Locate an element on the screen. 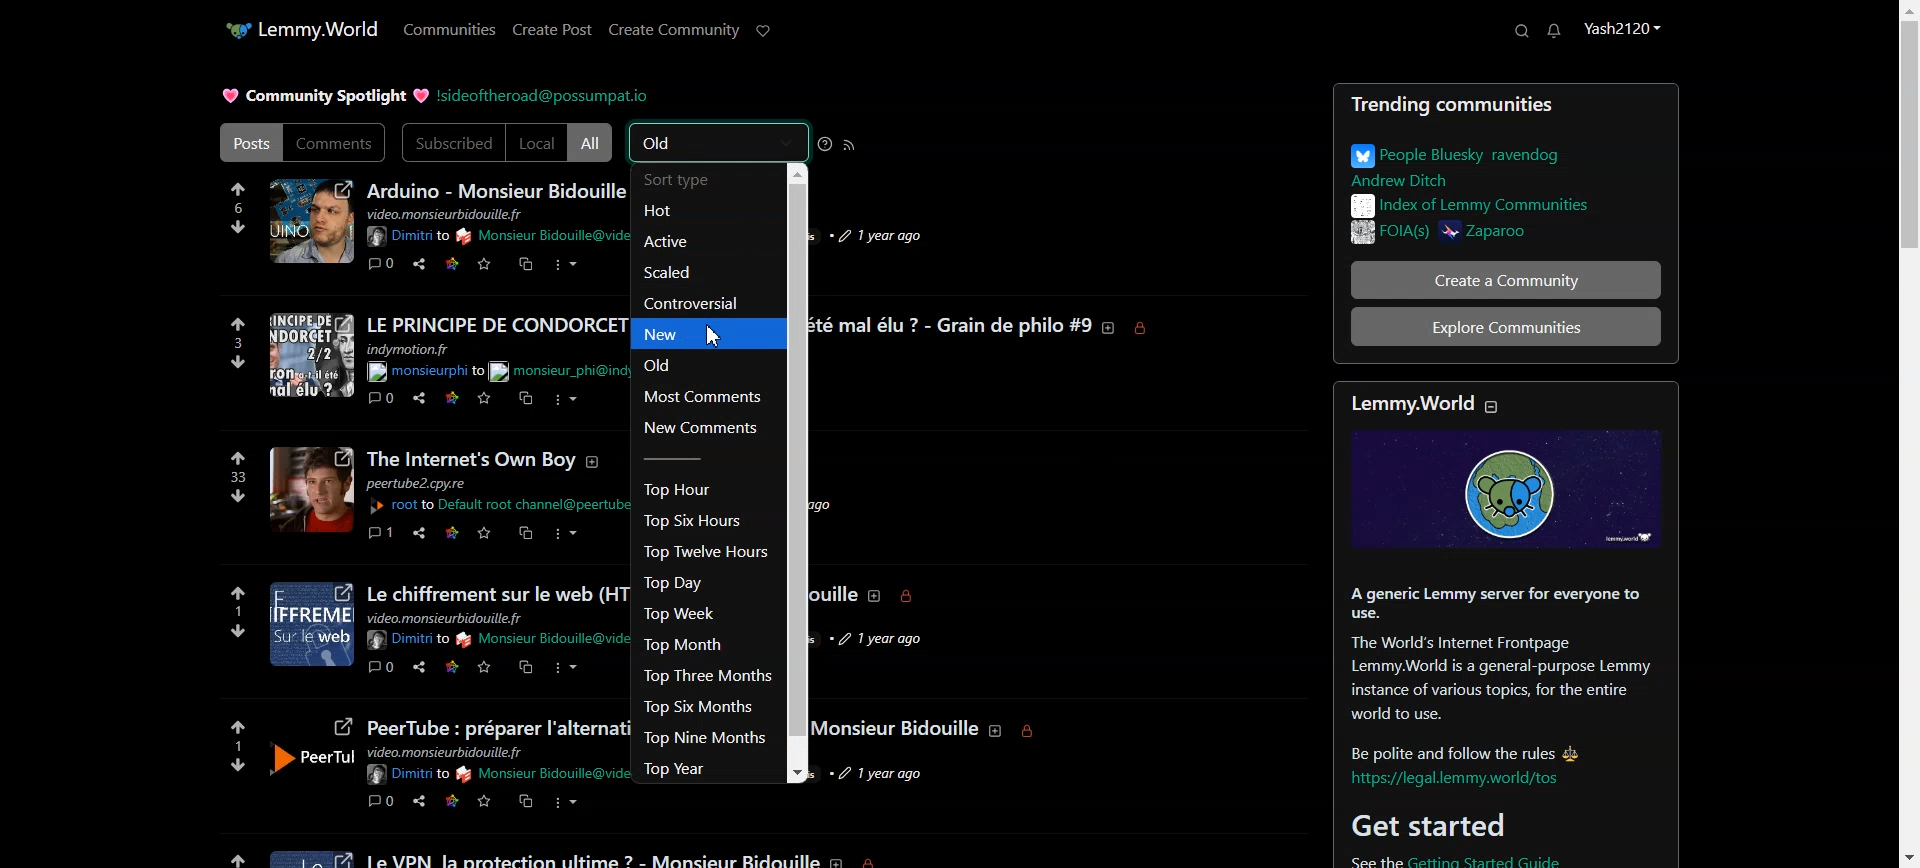  text is located at coordinates (596, 857).